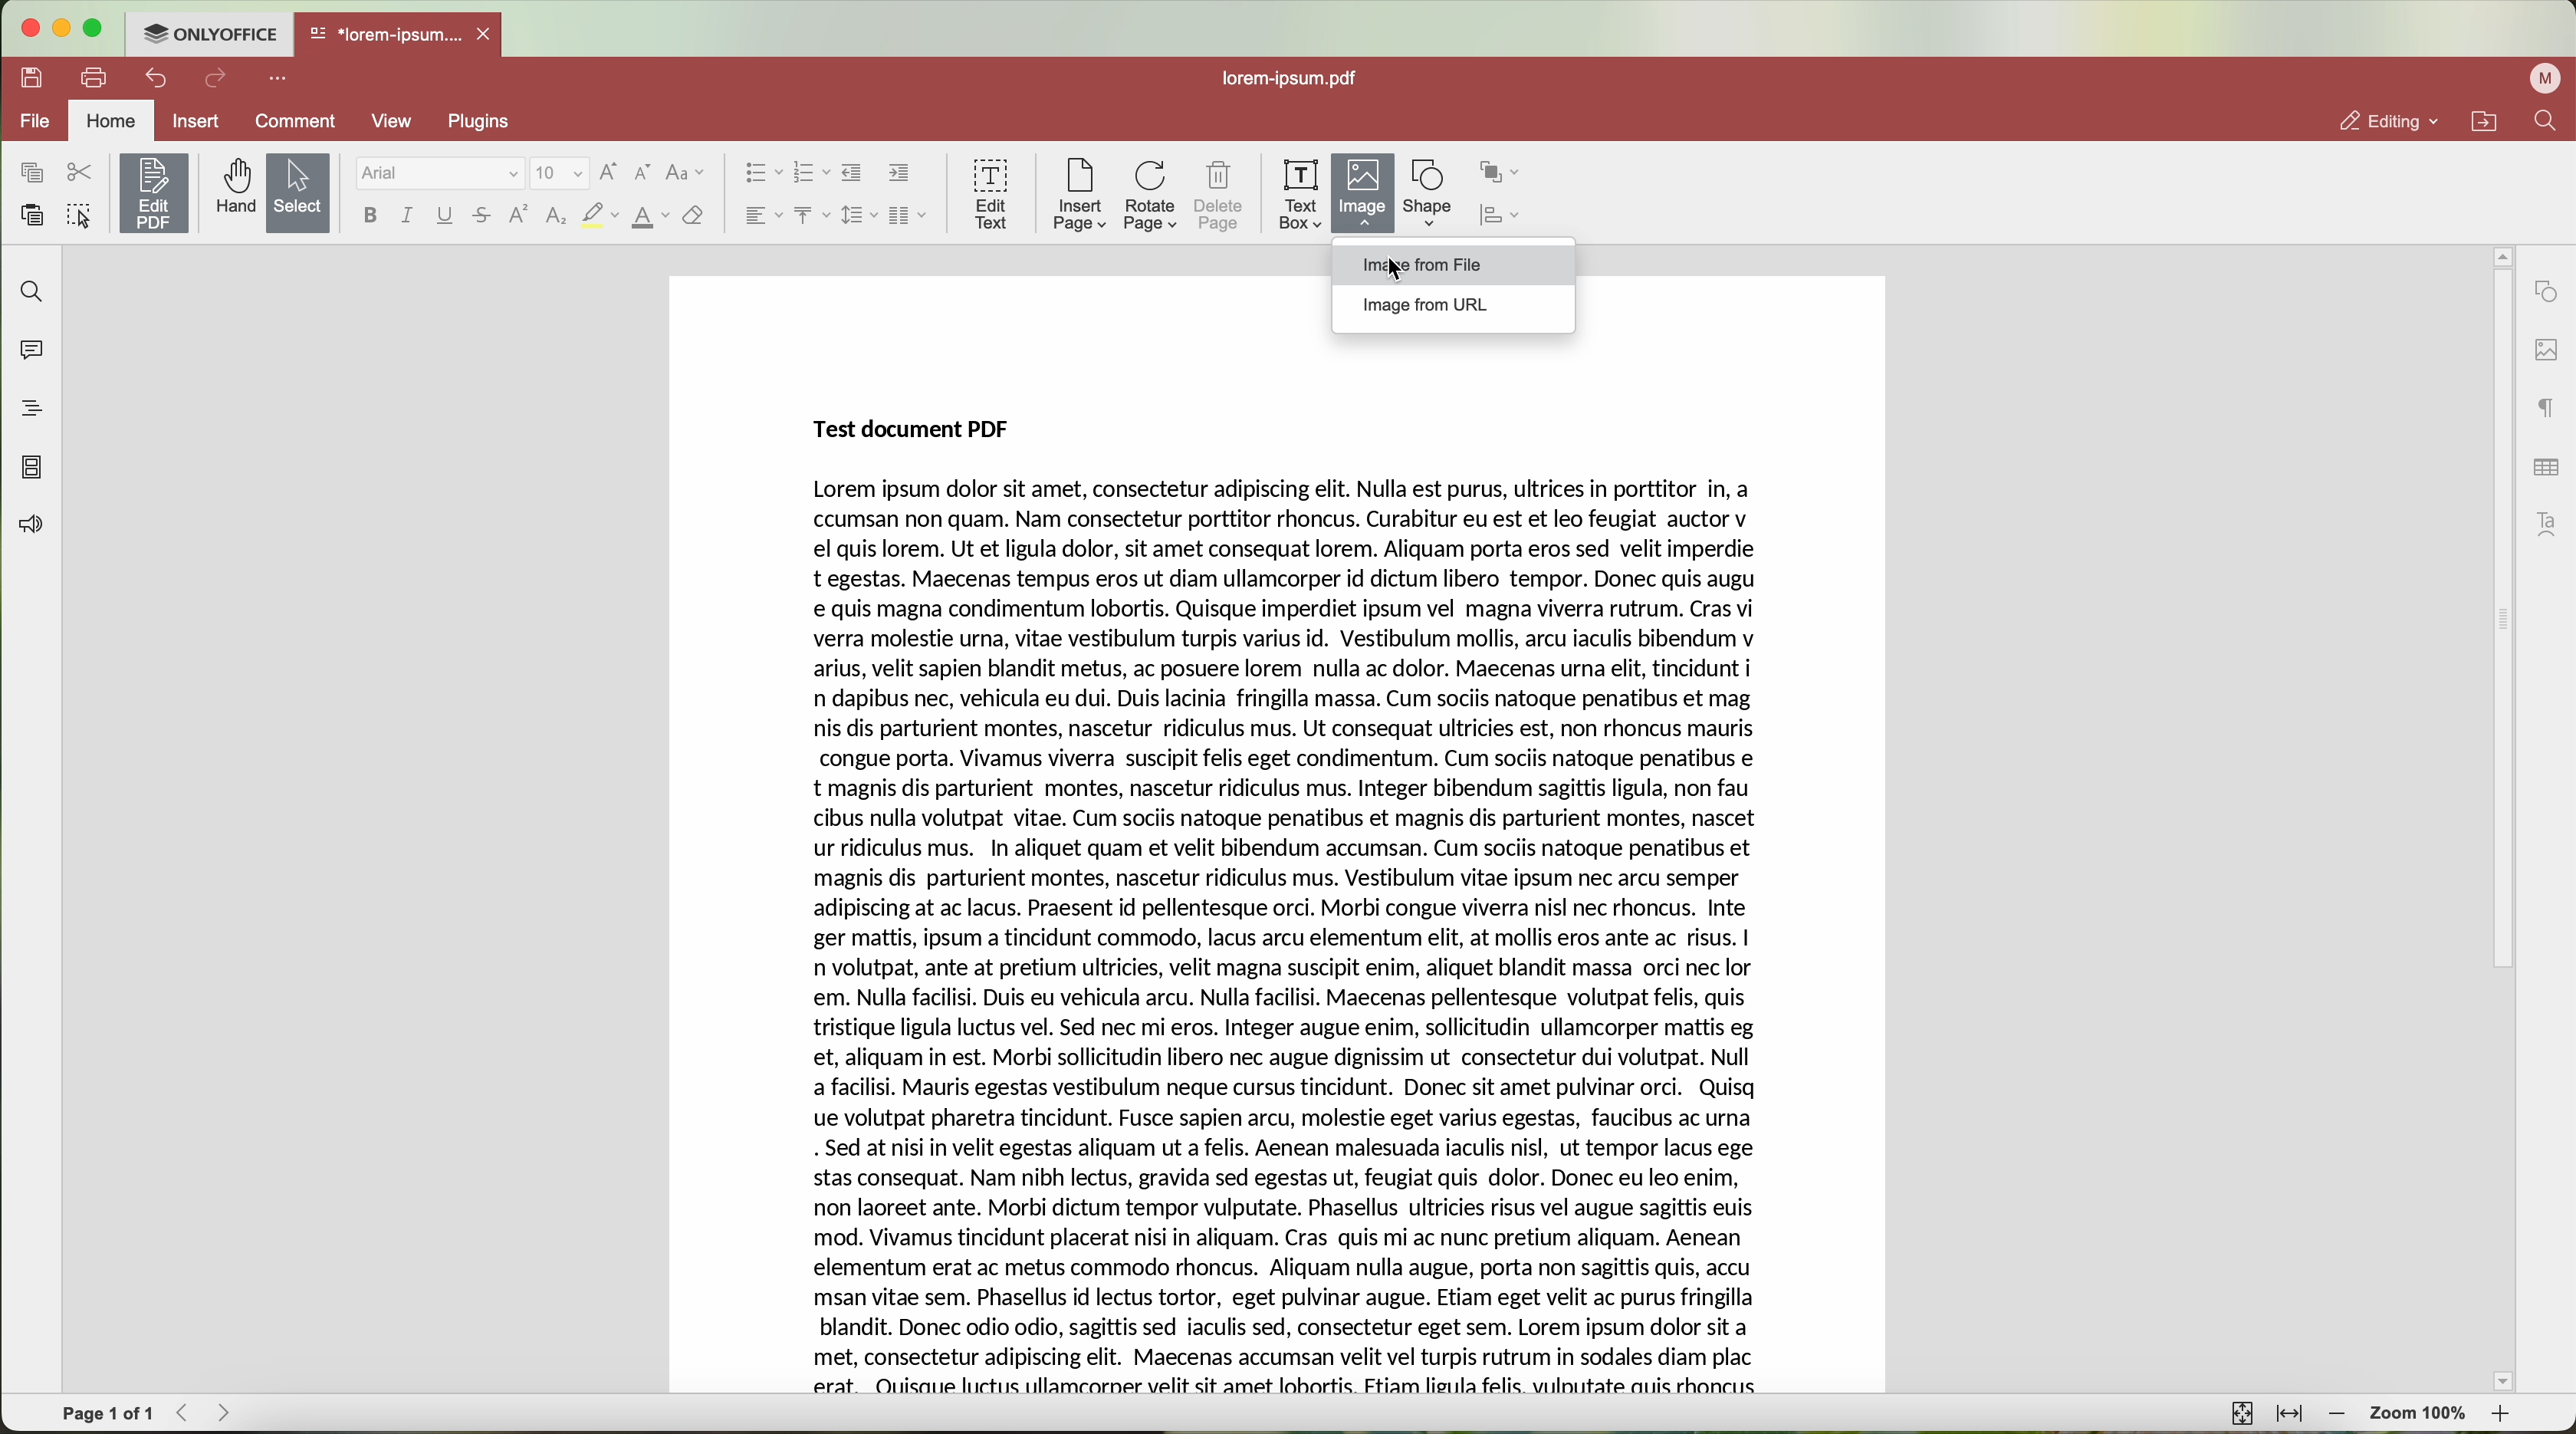 This screenshot has width=2576, height=1434. What do you see at coordinates (1151, 197) in the screenshot?
I see `rotate page` at bounding box center [1151, 197].